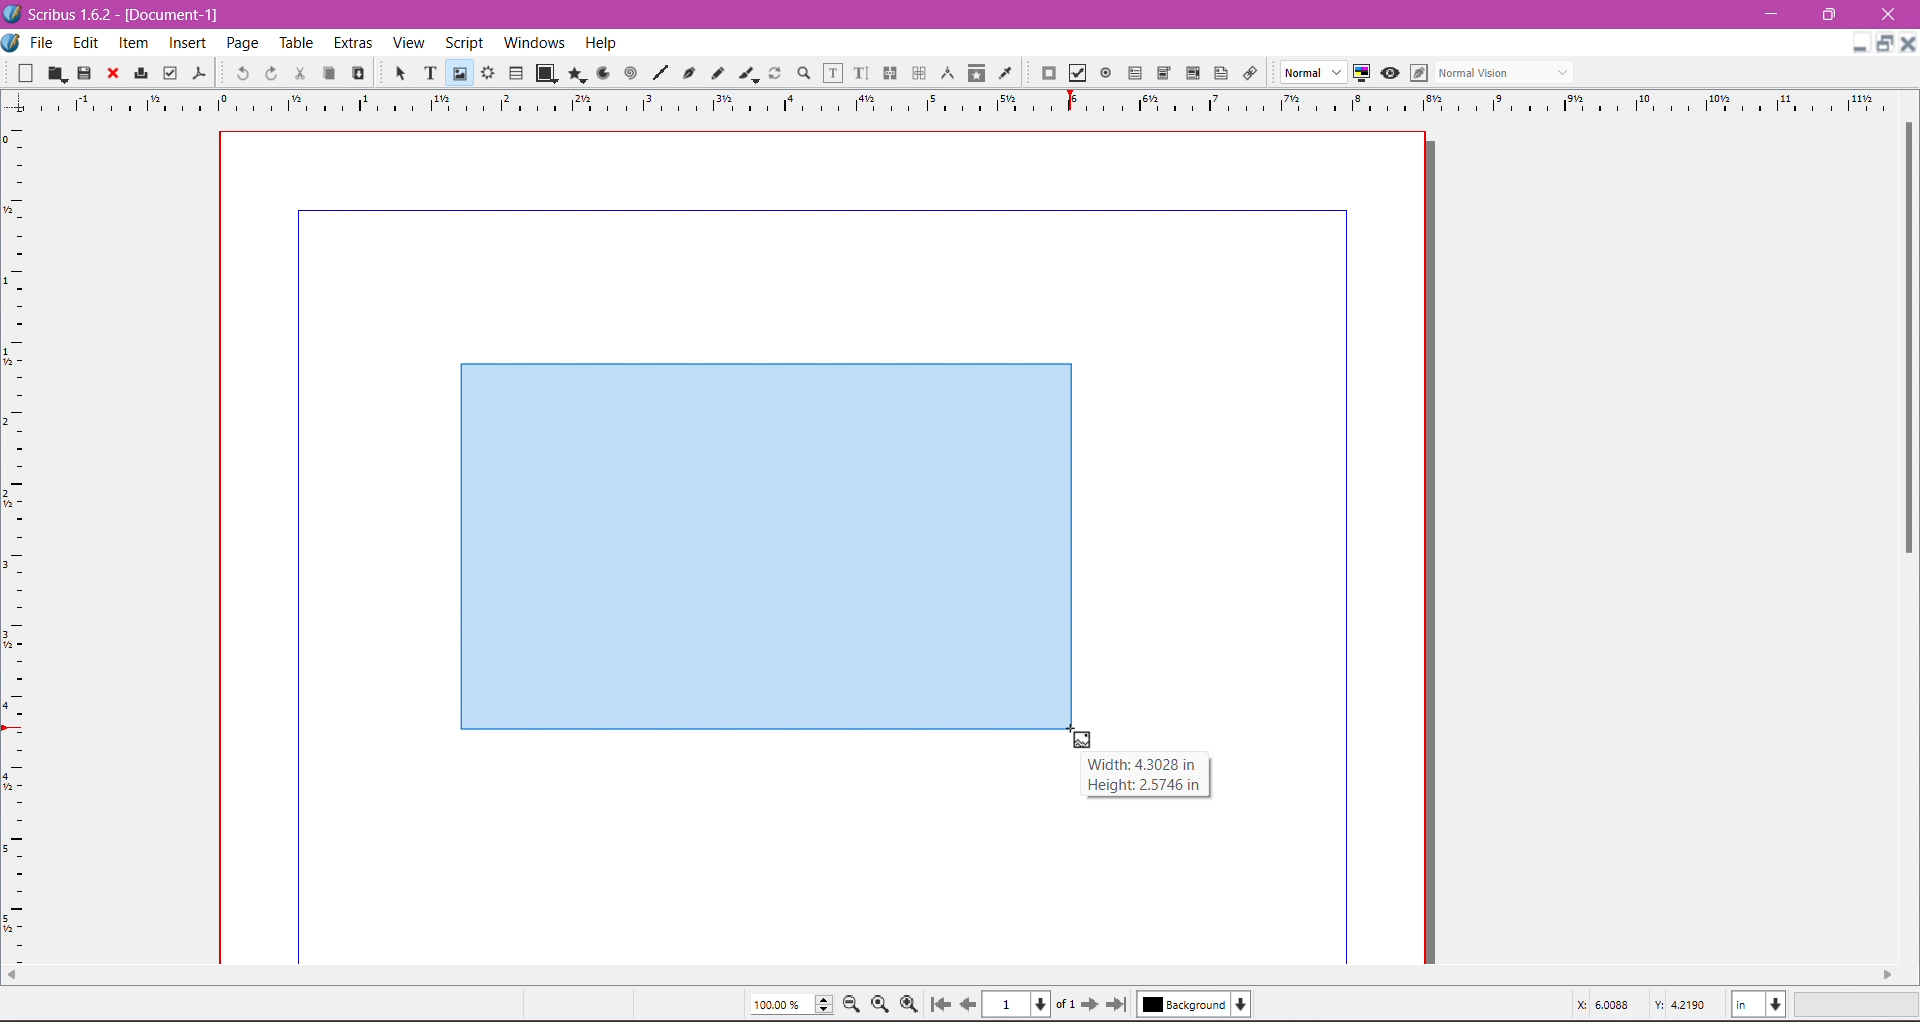 Image resolution: width=1920 pixels, height=1022 pixels. What do you see at coordinates (1048, 73) in the screenshot?
I see `PDF Push Button` at bounding box center [1048, 73].